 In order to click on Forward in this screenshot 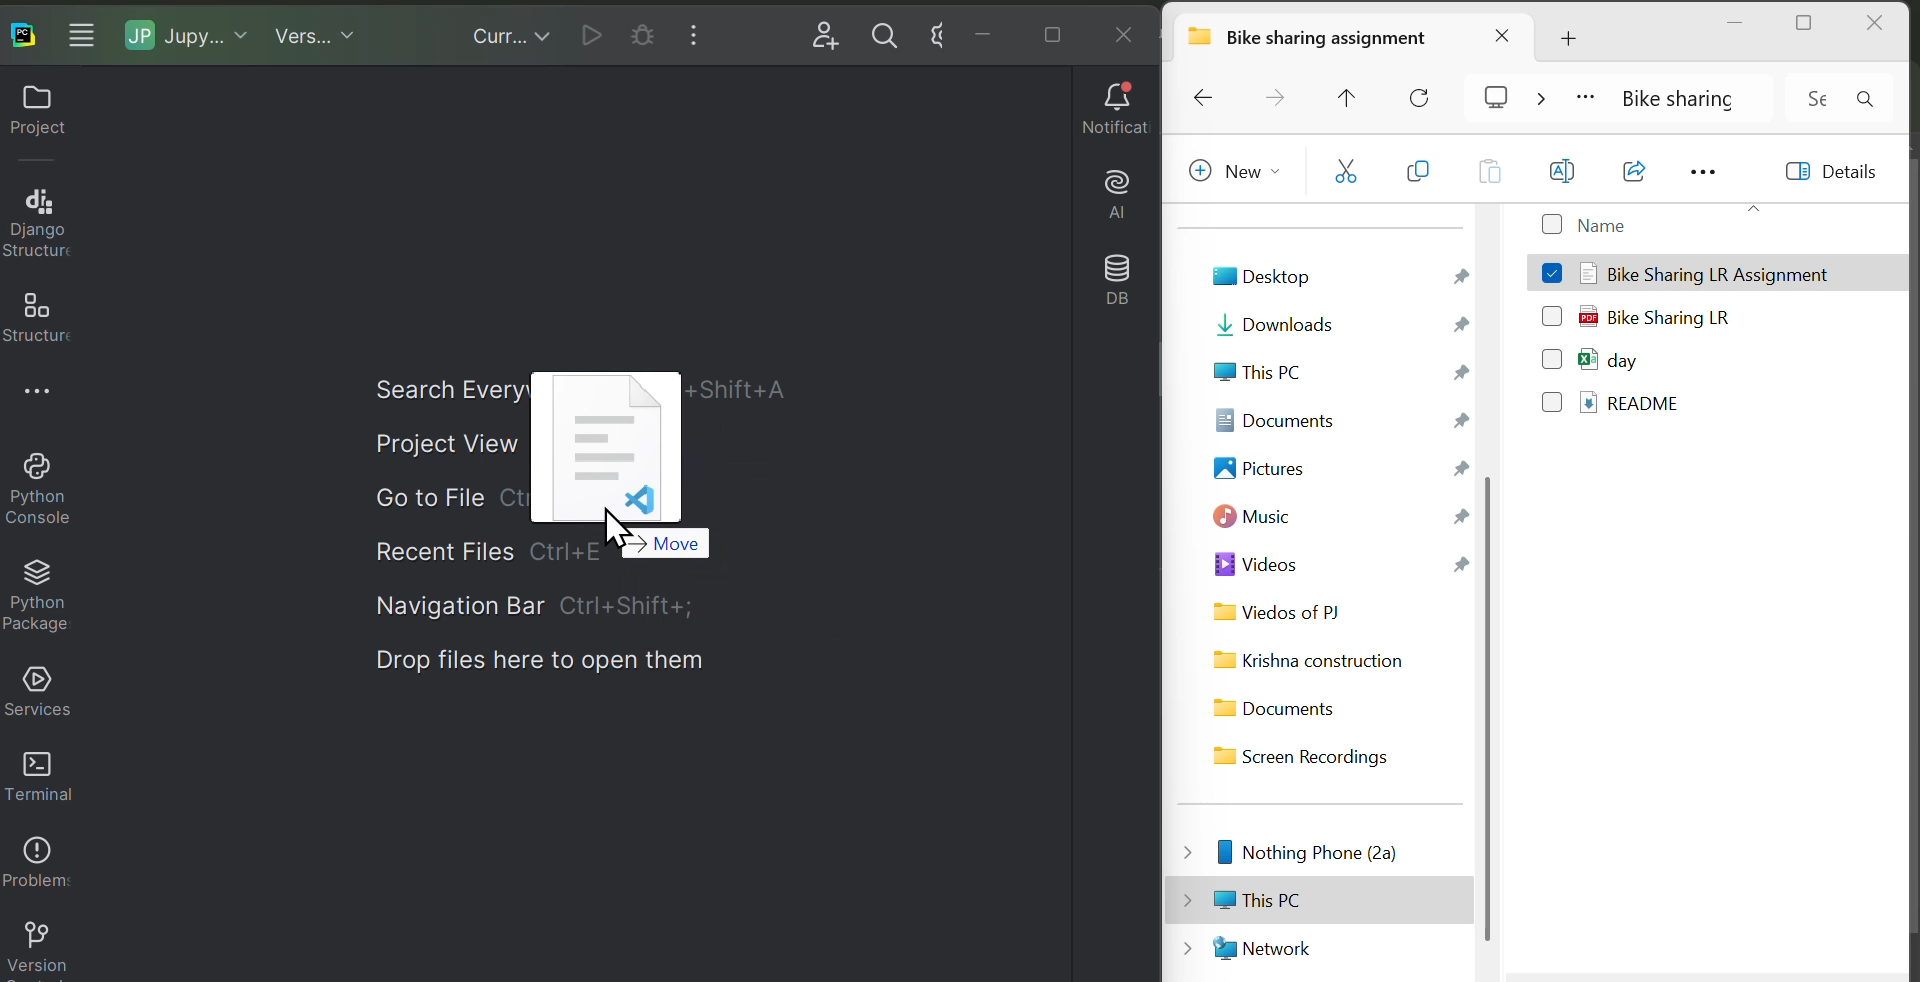, I will do `click(1279, 97)`.